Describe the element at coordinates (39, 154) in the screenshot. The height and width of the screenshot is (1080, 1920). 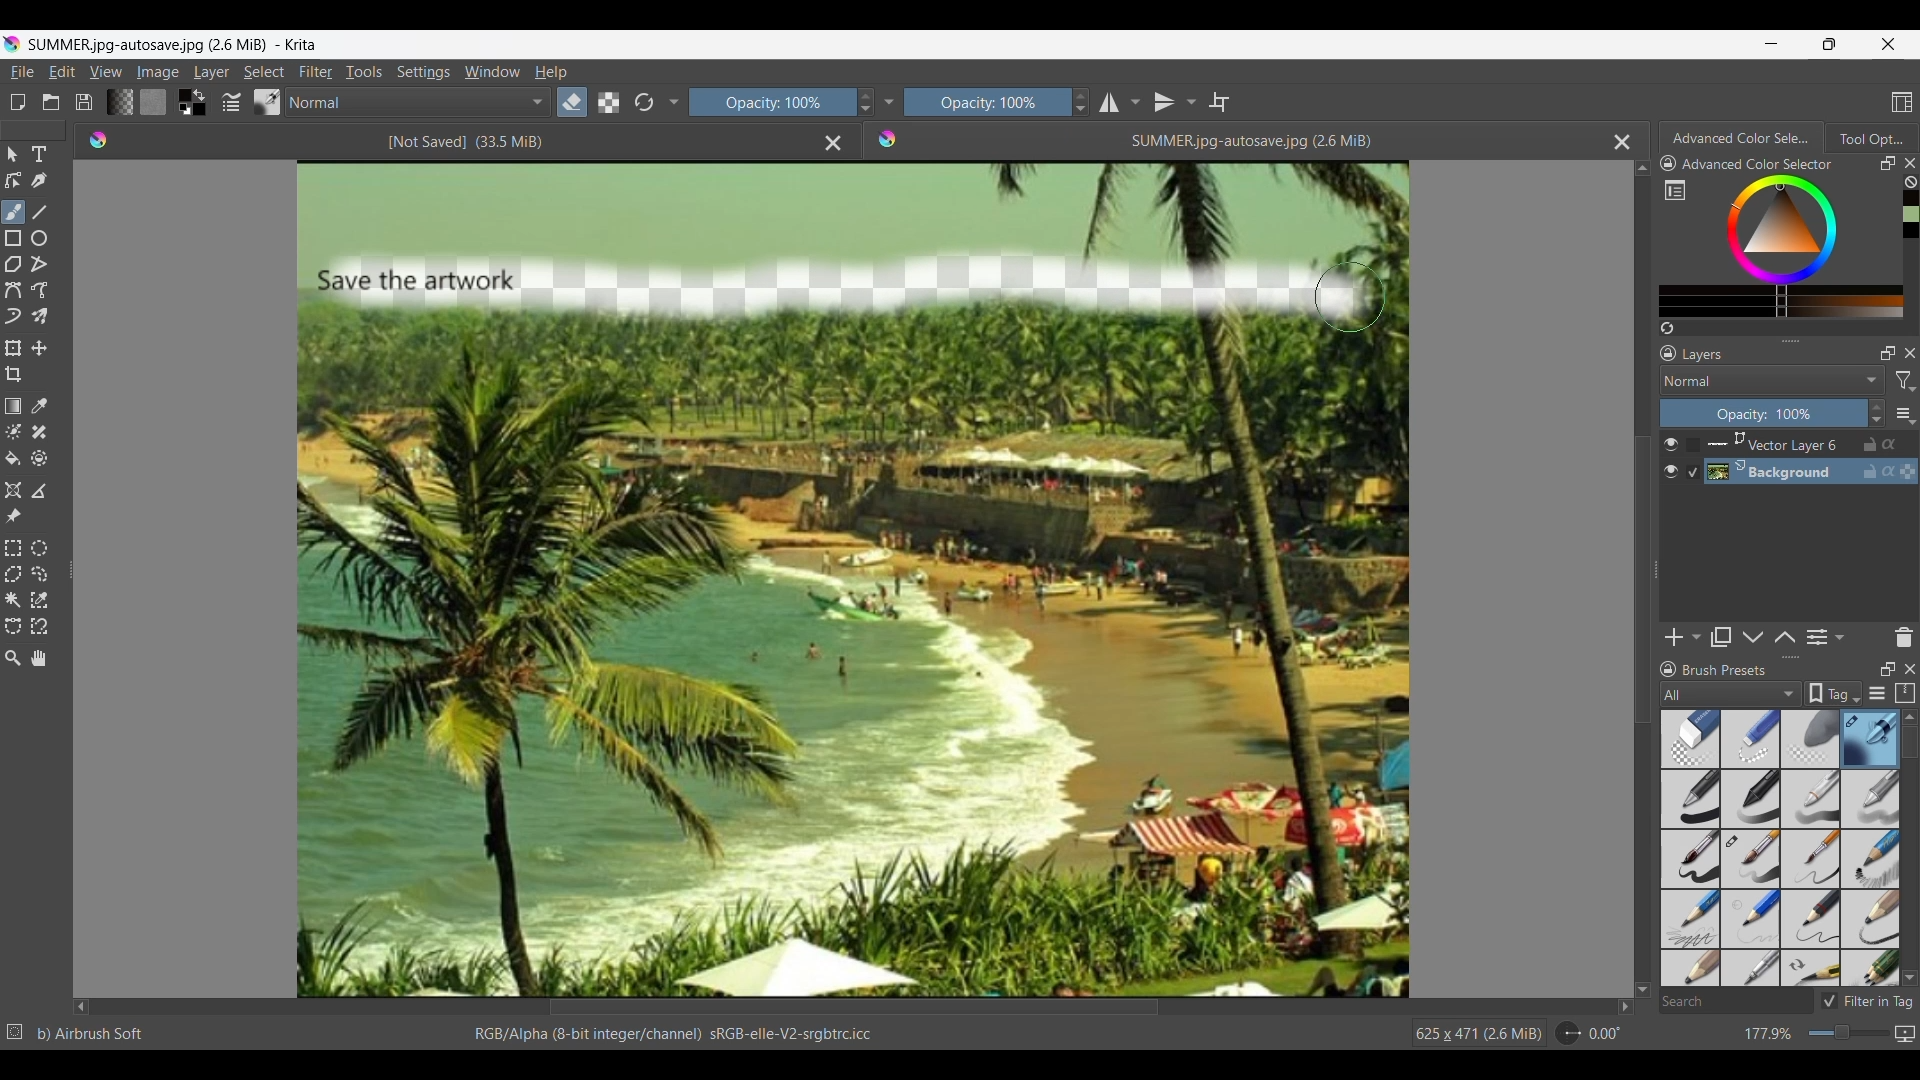
I see `Type tool` at that location.